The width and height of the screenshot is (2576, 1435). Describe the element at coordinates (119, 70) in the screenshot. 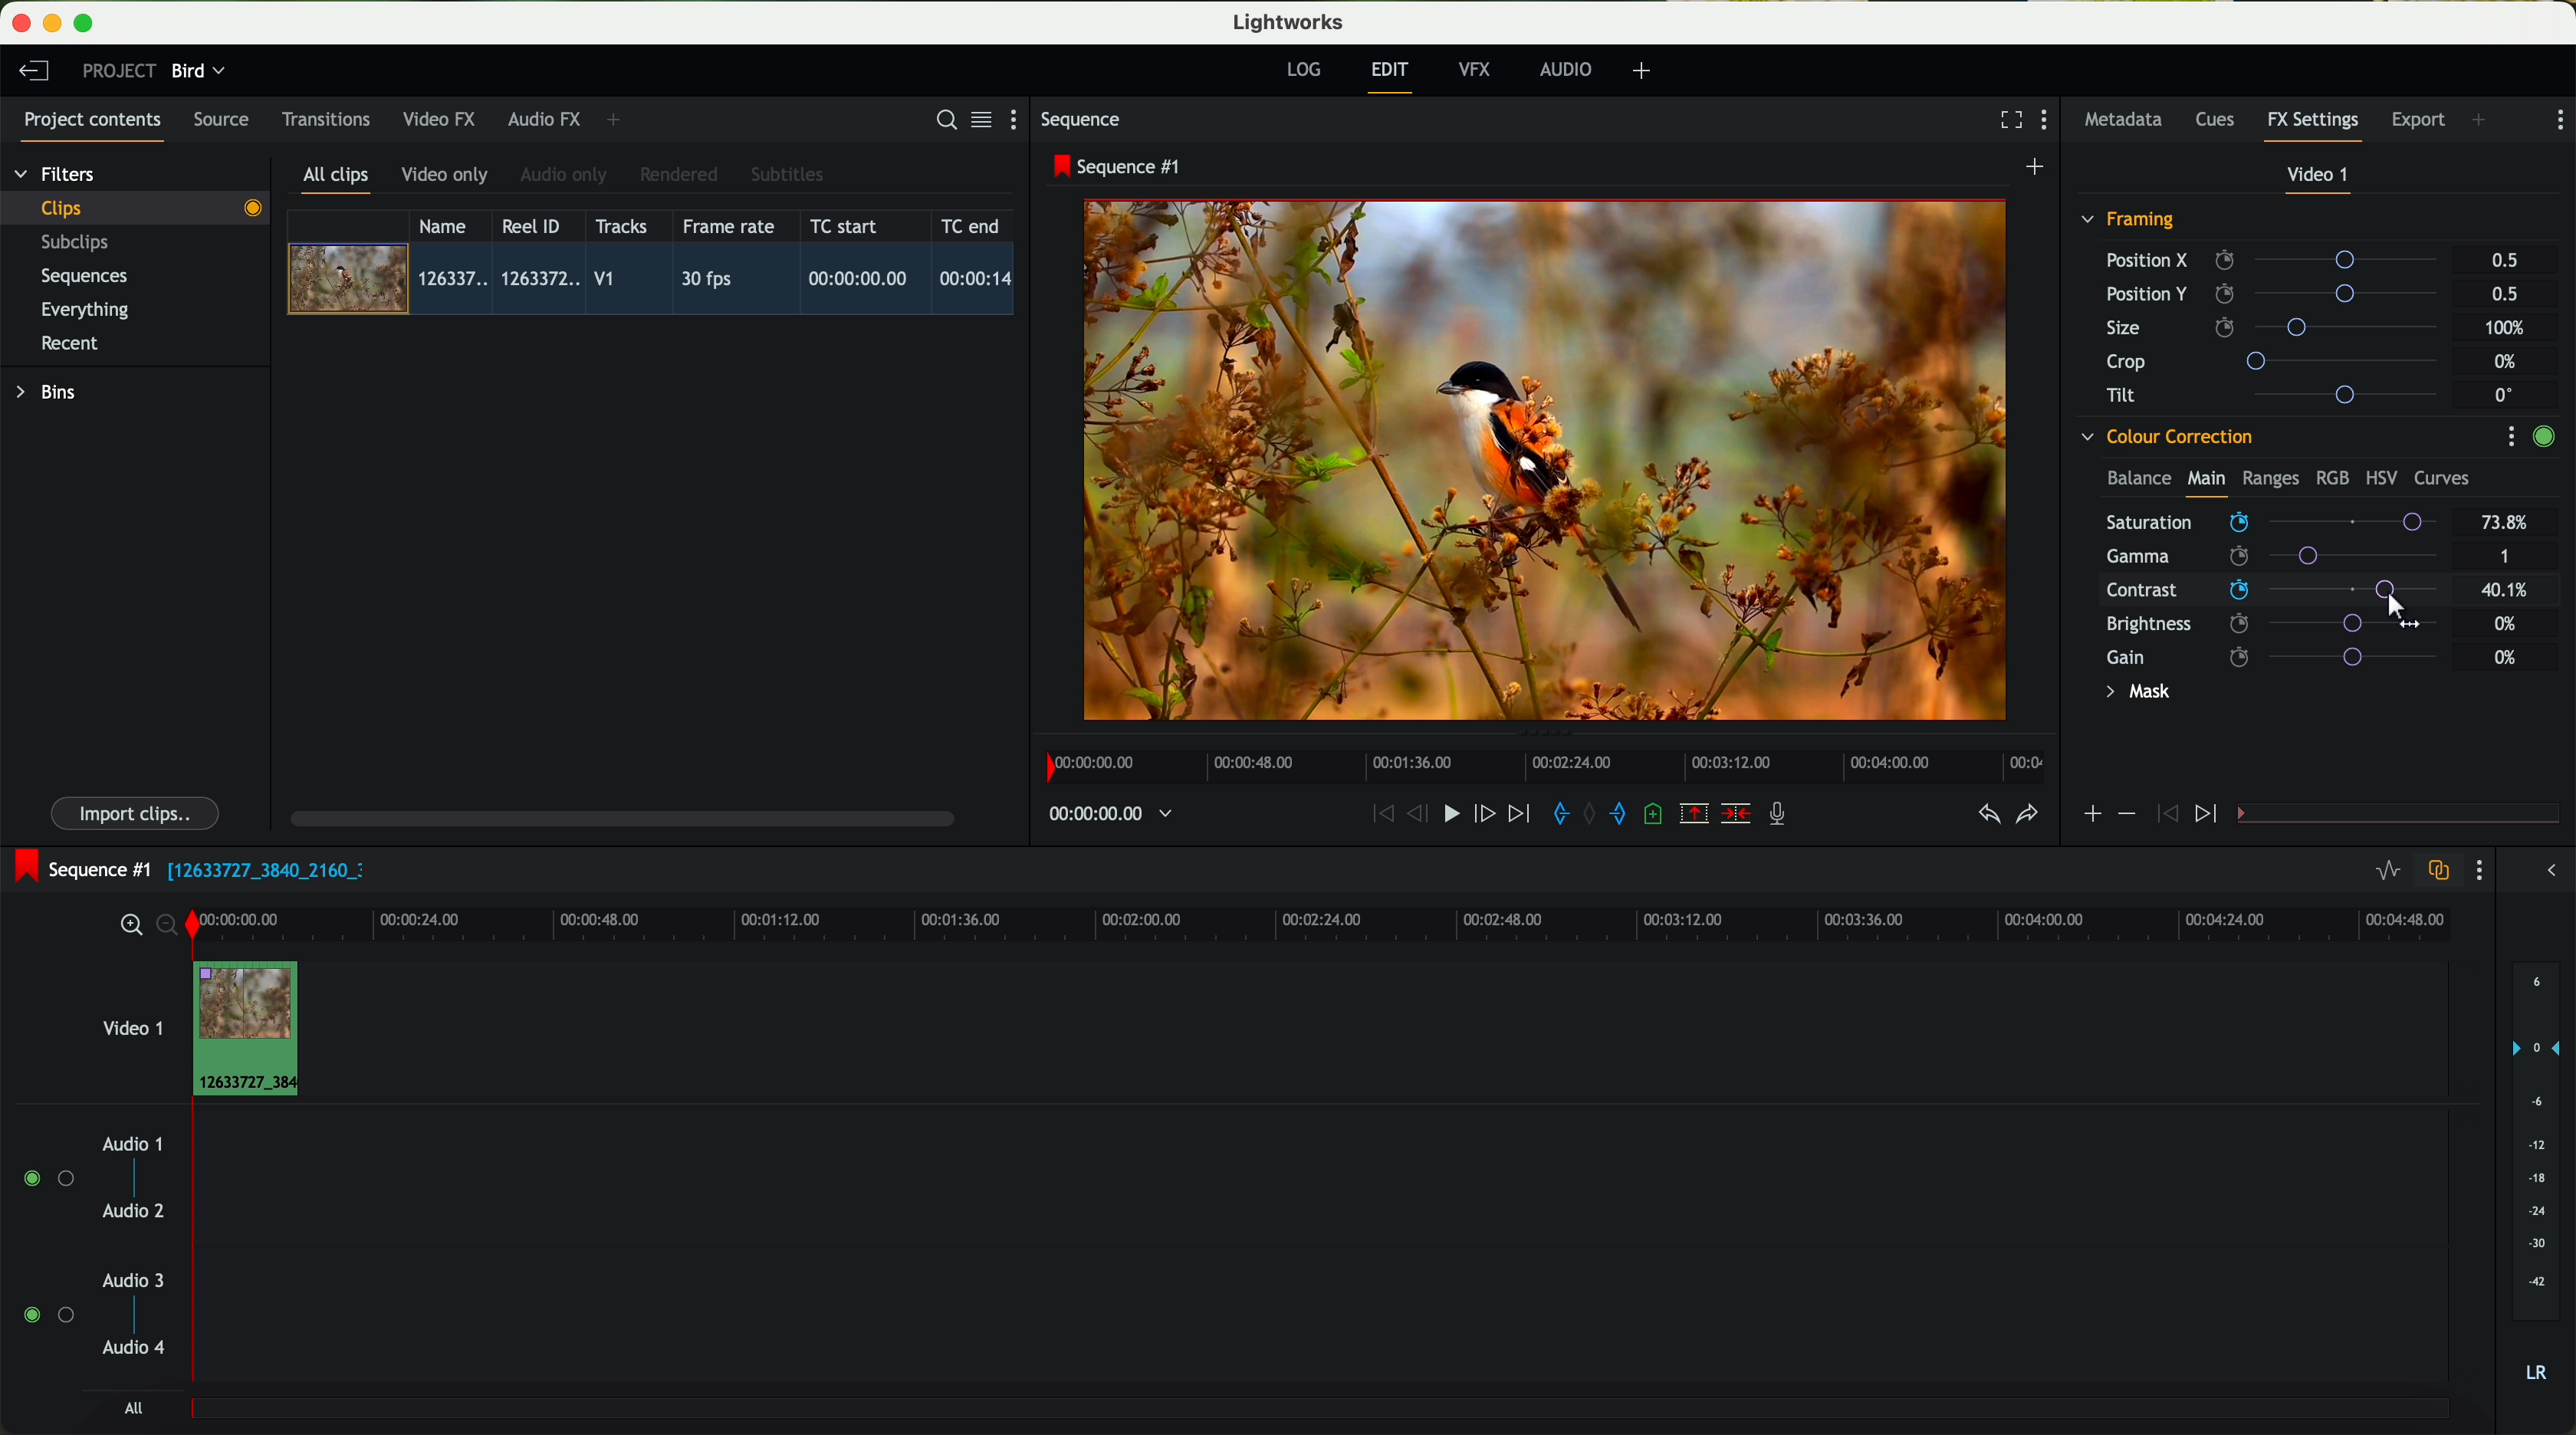

I see `project` at that location.